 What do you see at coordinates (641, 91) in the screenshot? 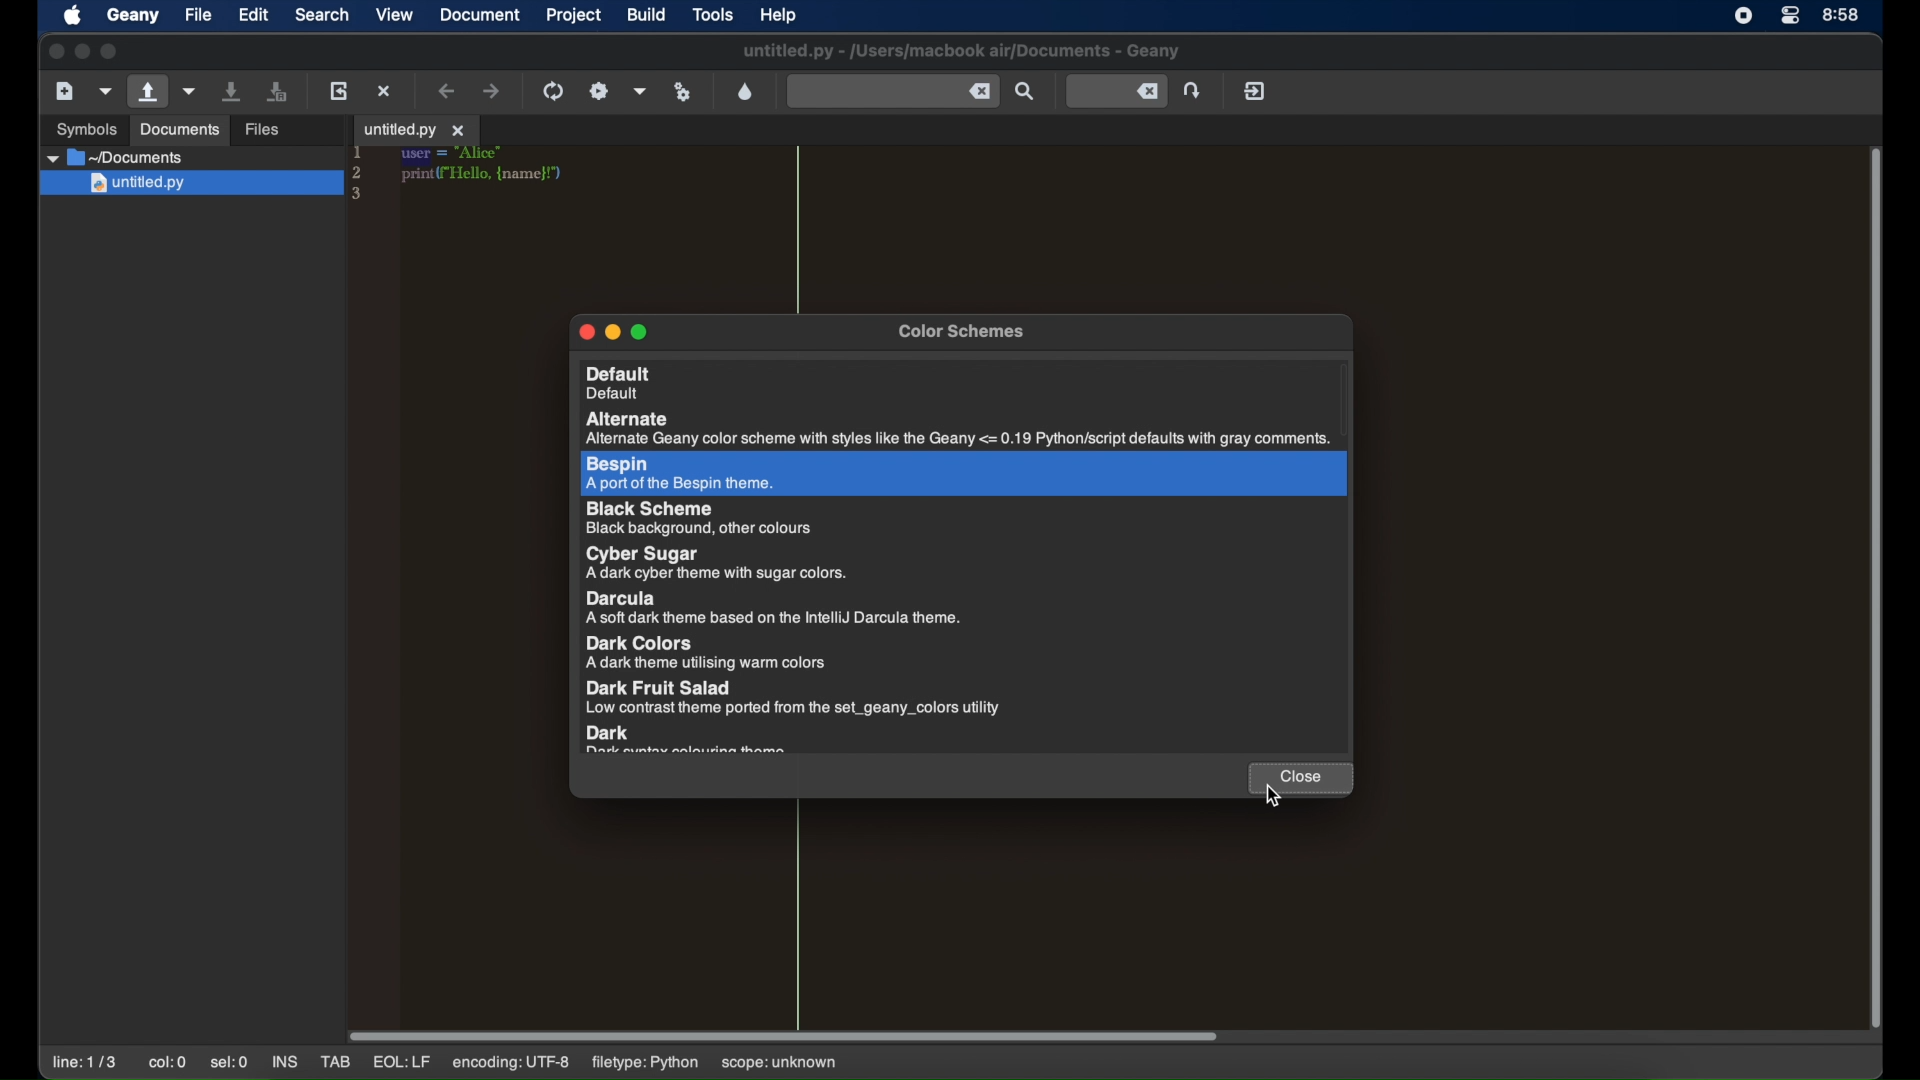
I see `choose more build actions` at bounding box center [641, 91].